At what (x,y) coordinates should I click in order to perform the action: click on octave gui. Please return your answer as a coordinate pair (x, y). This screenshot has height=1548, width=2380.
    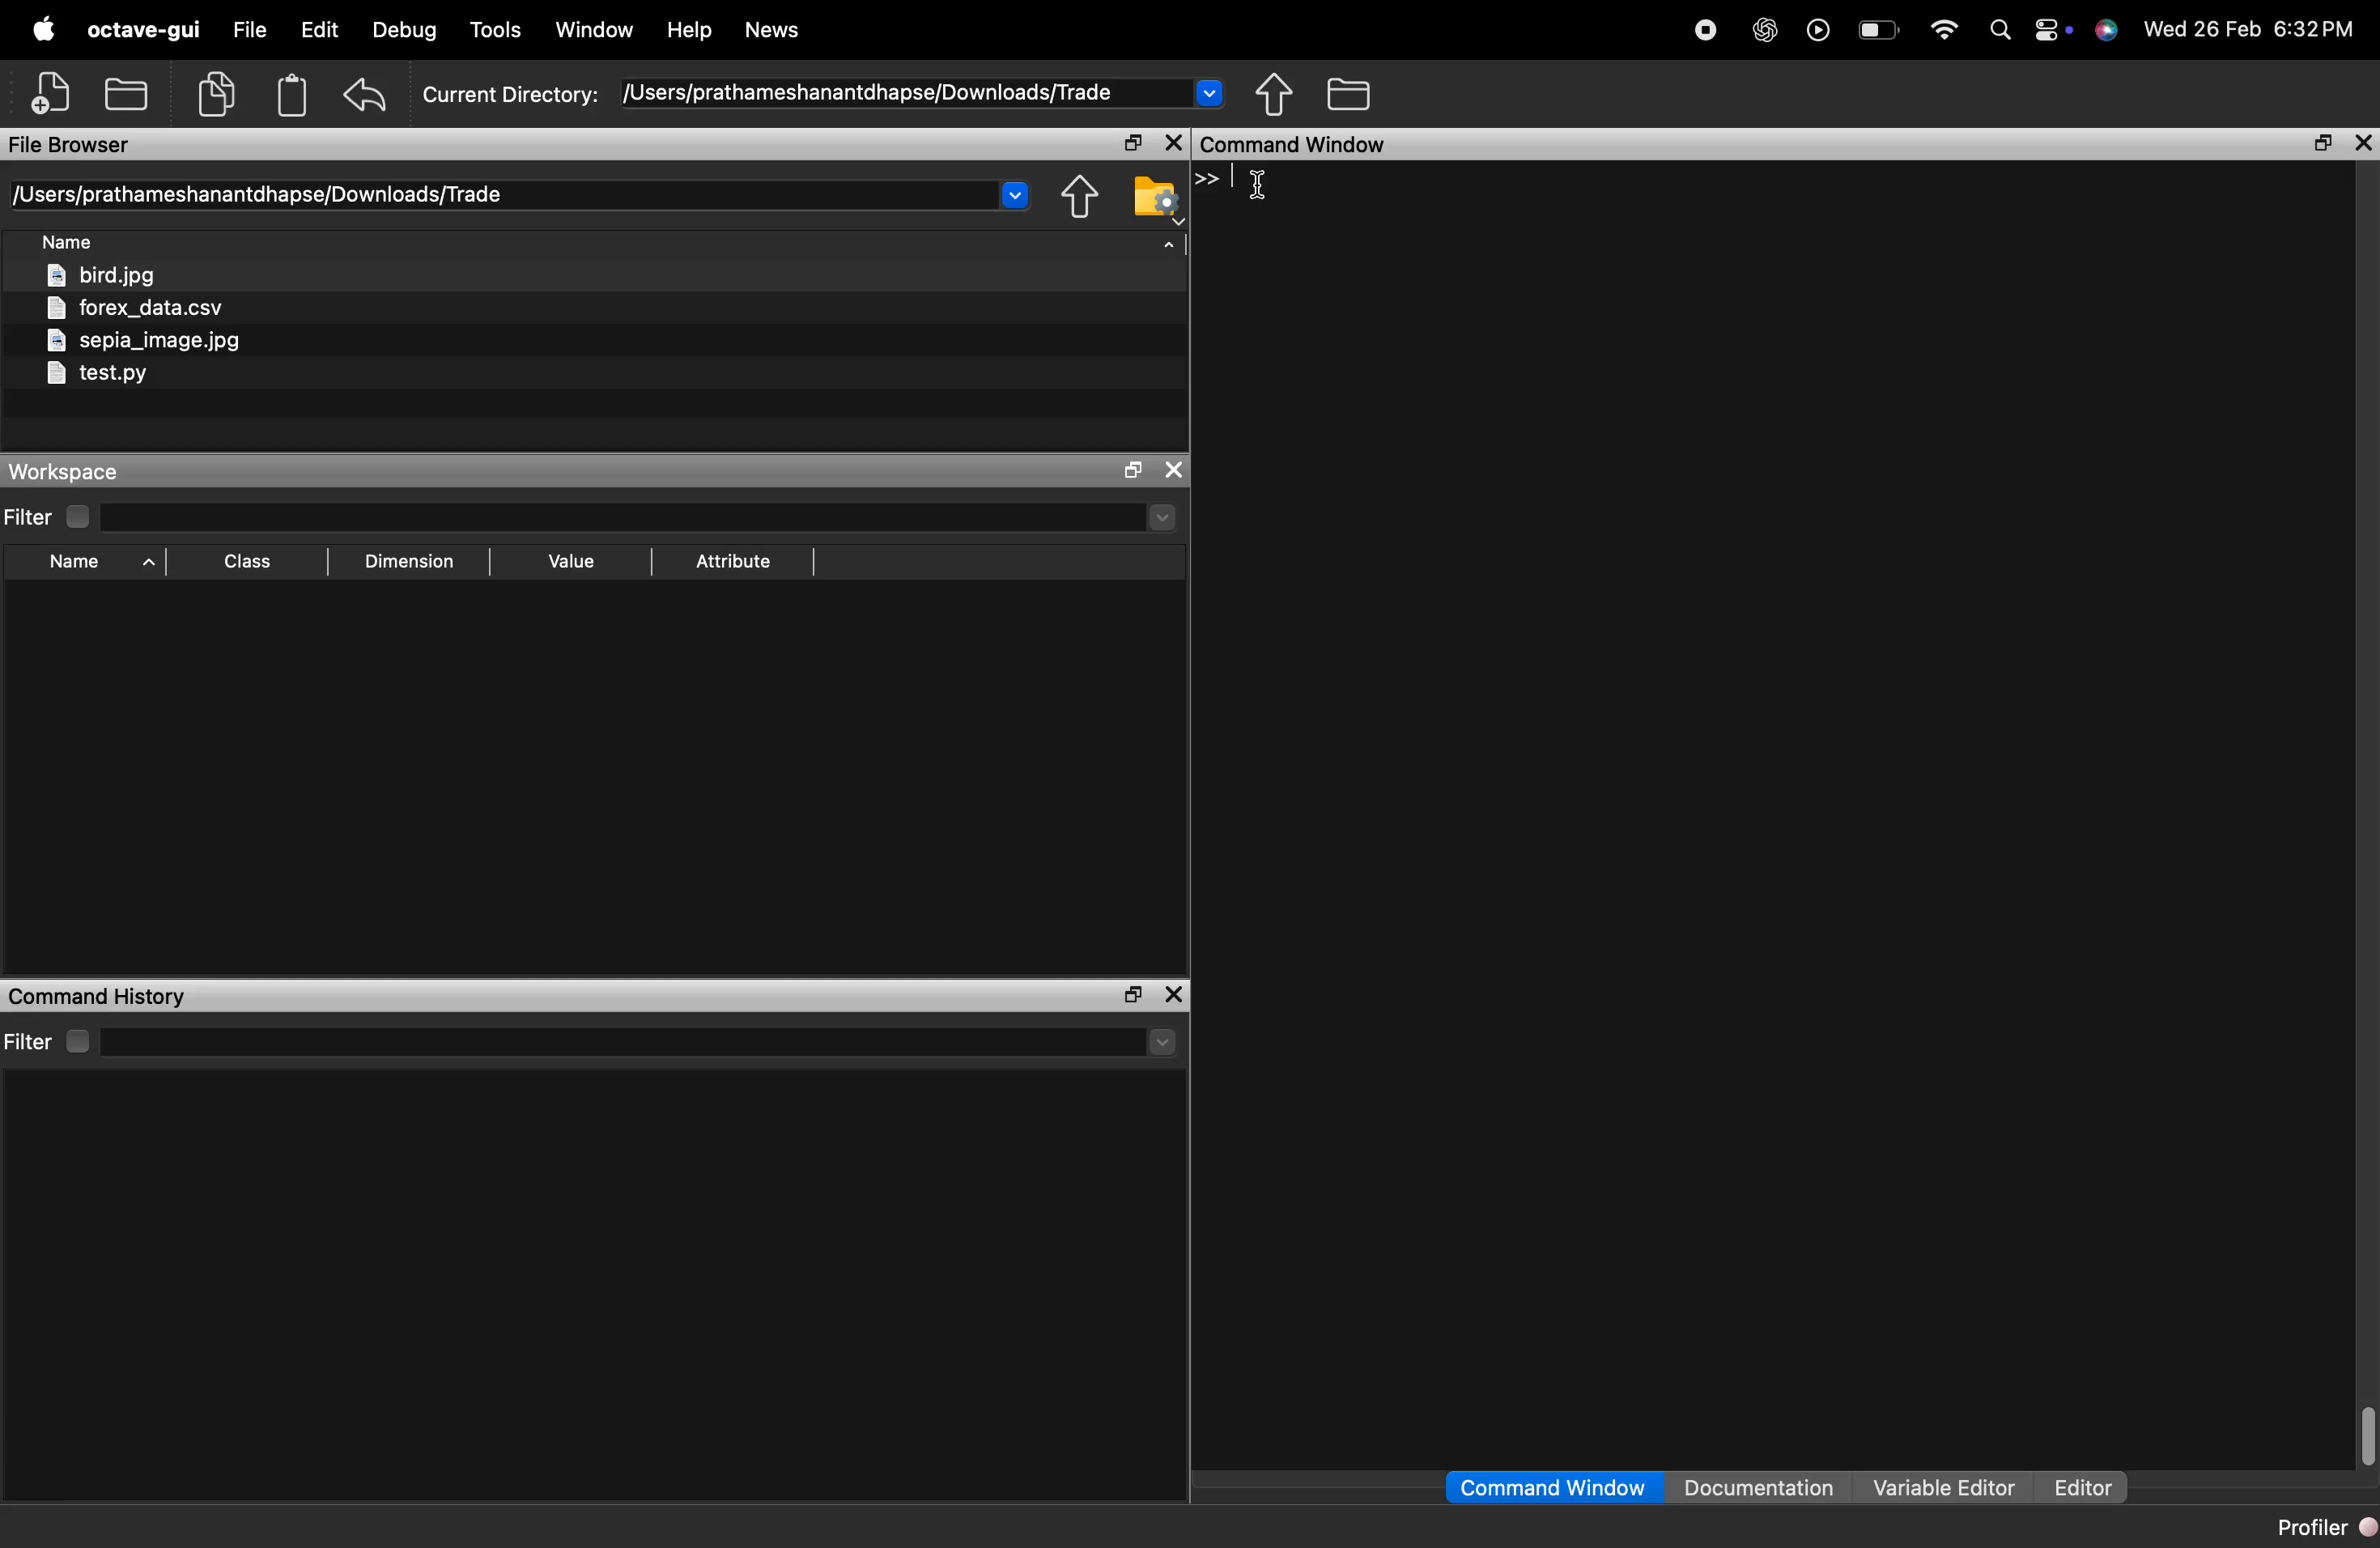
    Looking at the image, I should click on (142, 30).